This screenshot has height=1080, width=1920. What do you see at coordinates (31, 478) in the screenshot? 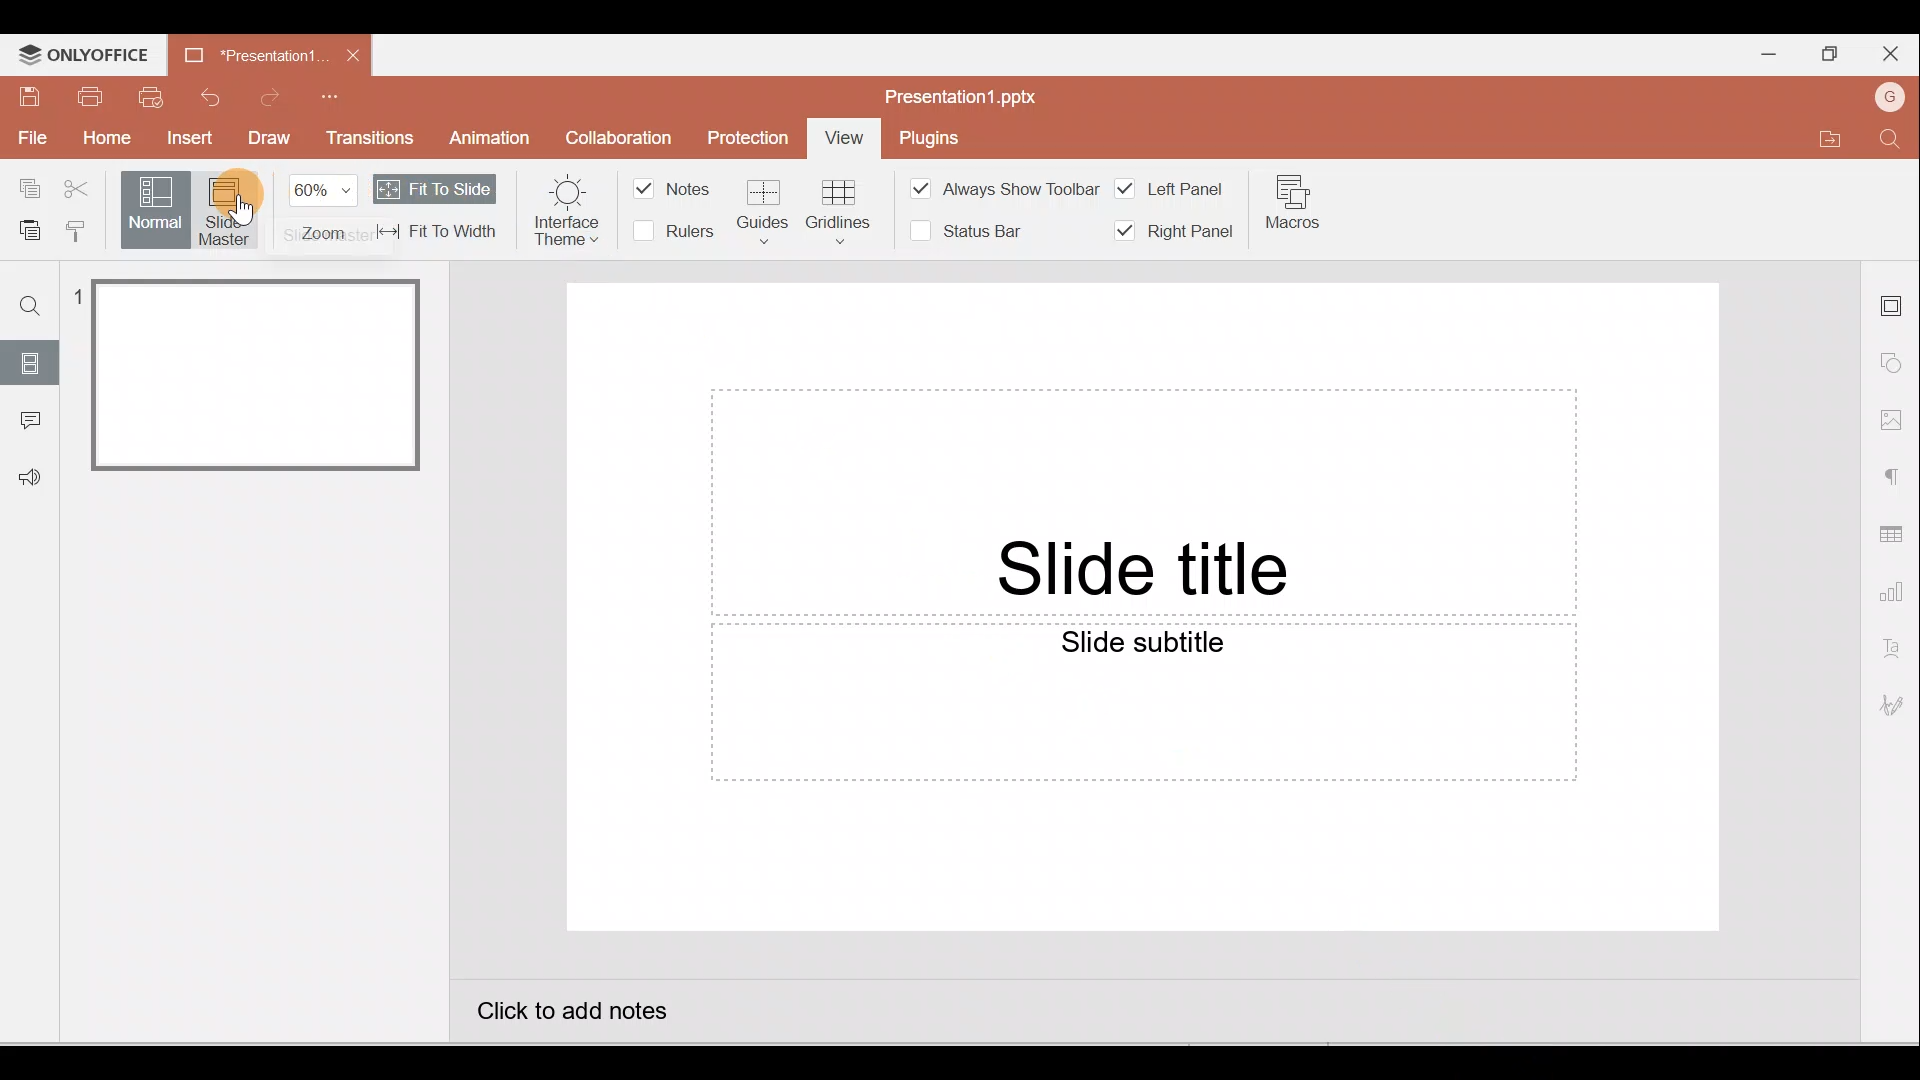
I see `Feedback & support` at bounding box center [31, 478].